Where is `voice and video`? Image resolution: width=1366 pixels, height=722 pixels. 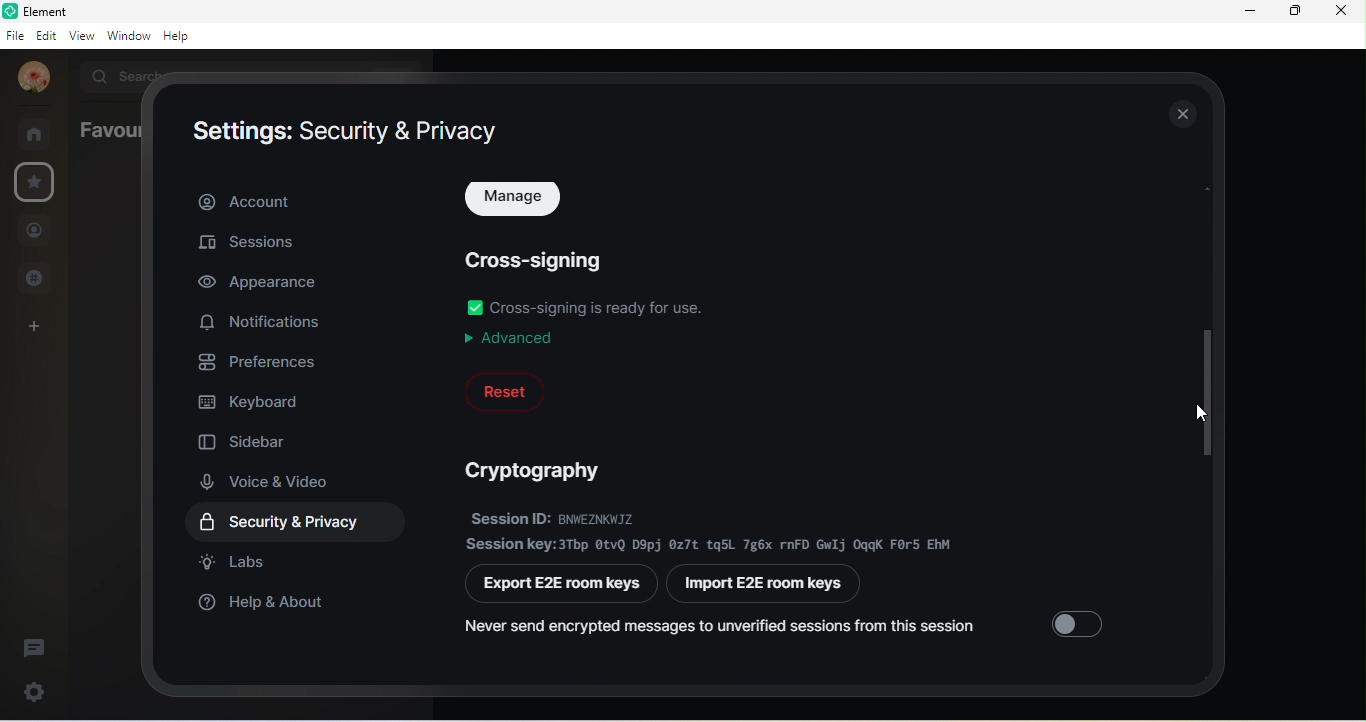
voice and video is located at coordinates (273, 481).